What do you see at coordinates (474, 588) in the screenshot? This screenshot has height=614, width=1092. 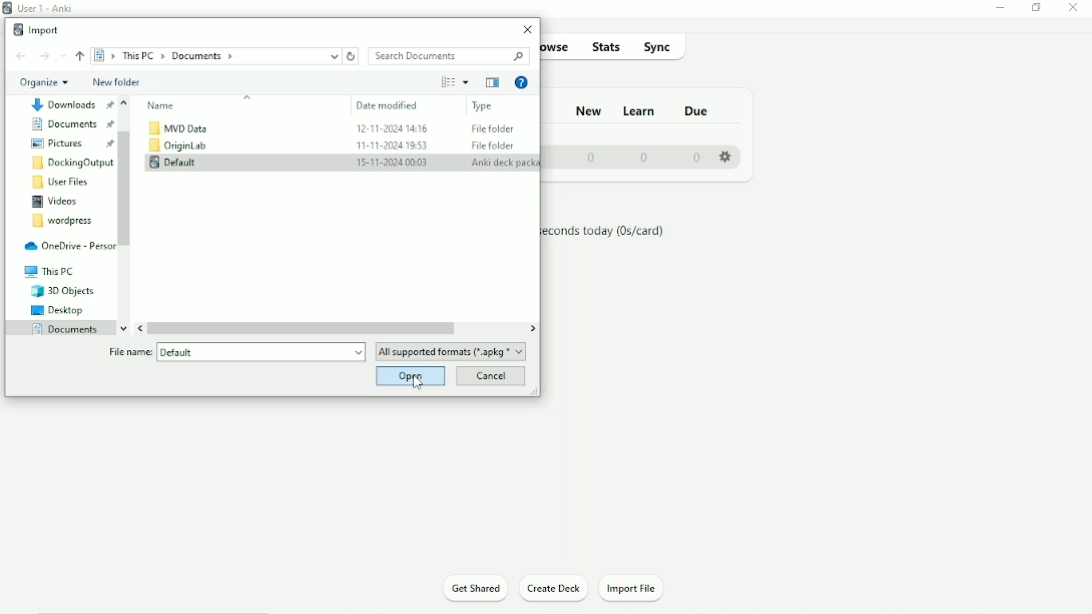 I see `Get Shared` at bounding box center [474, 588].